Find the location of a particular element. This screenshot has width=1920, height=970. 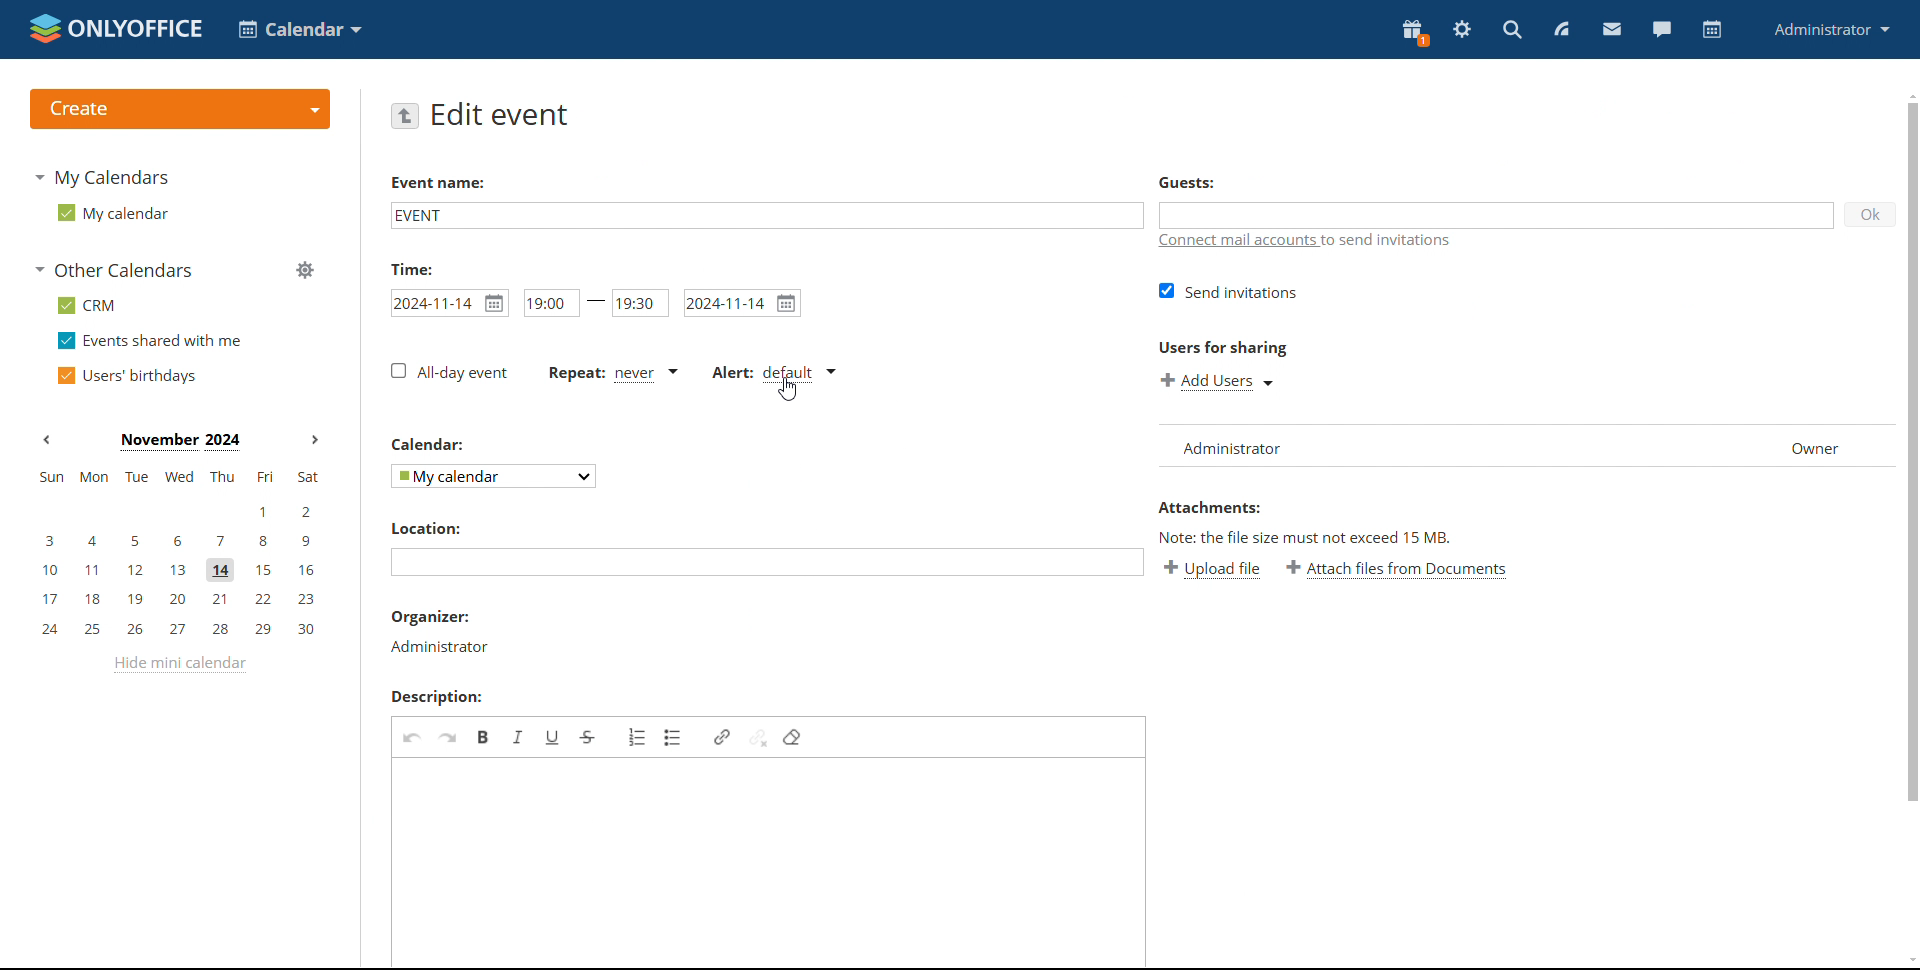

users for sharing: is located at coordinates (1222, 351).